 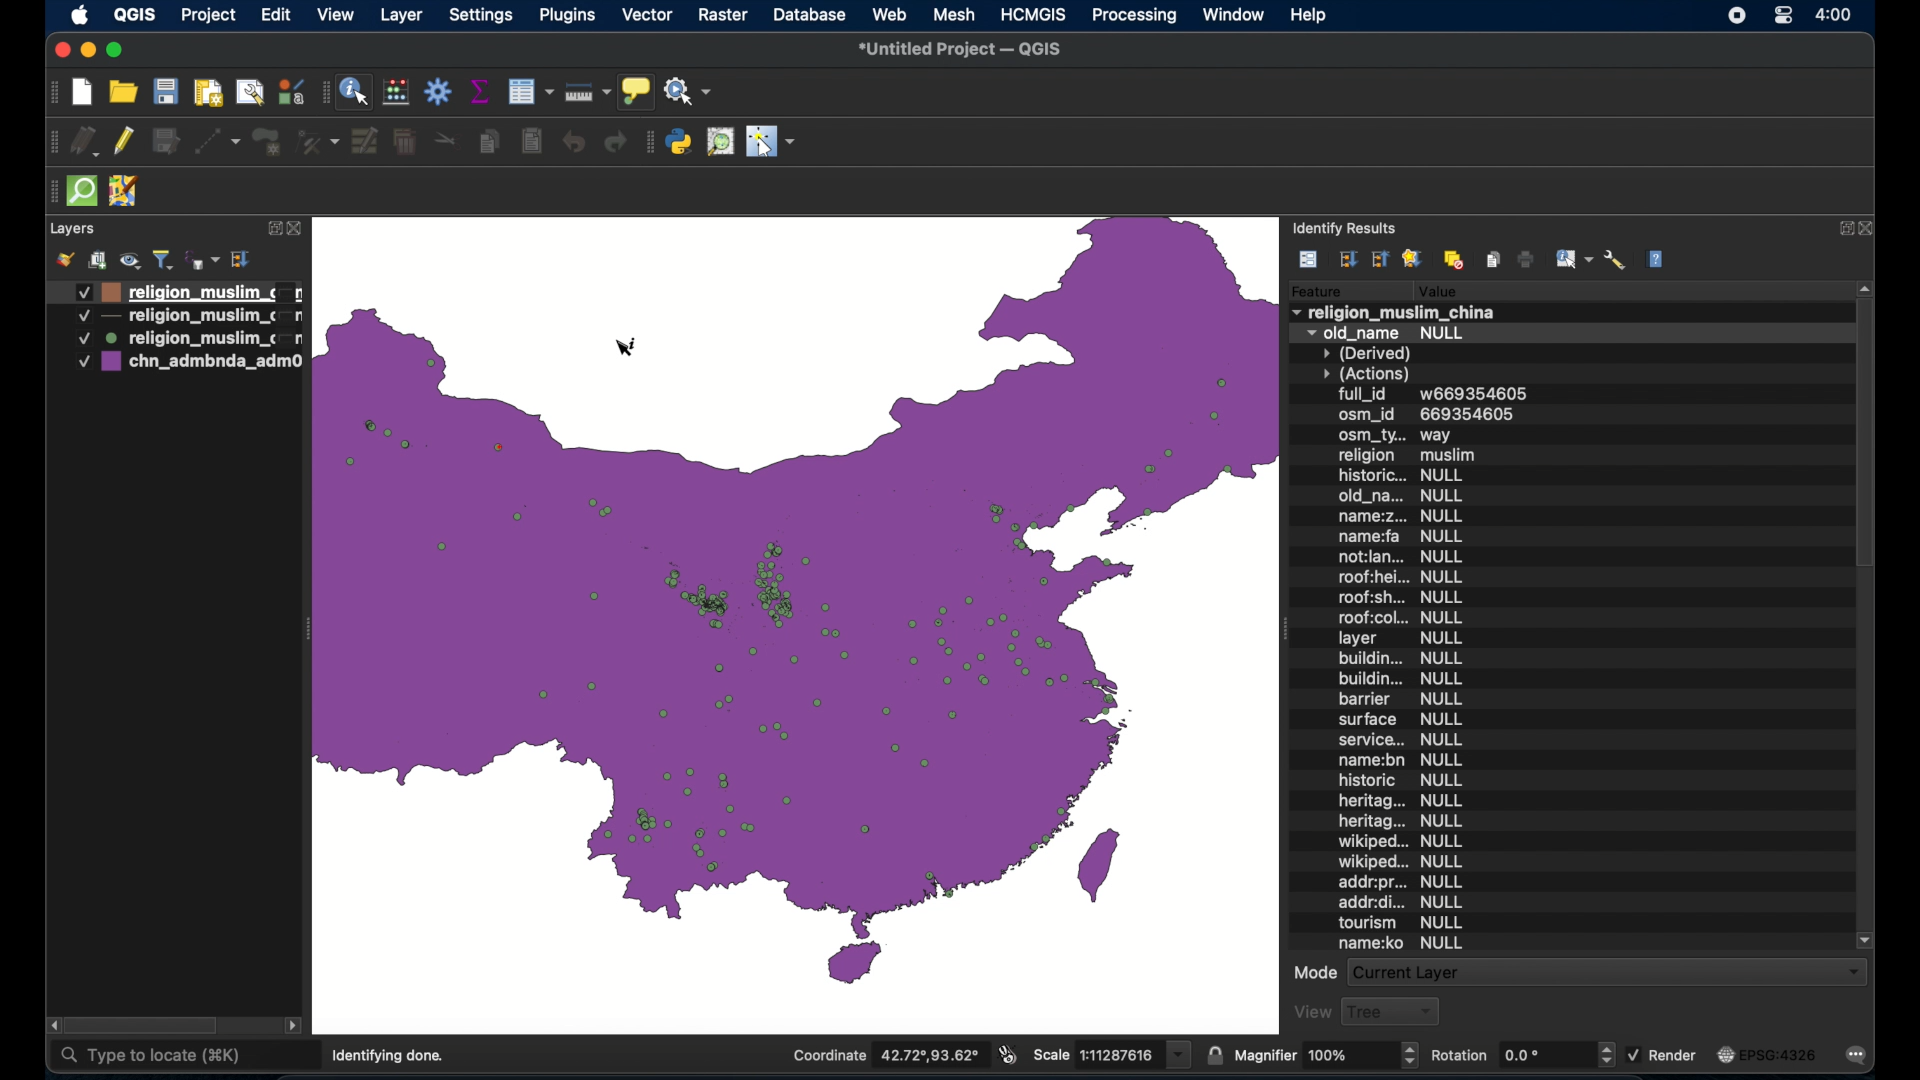 I want to click on layer 2, so click(x=186, y=339).